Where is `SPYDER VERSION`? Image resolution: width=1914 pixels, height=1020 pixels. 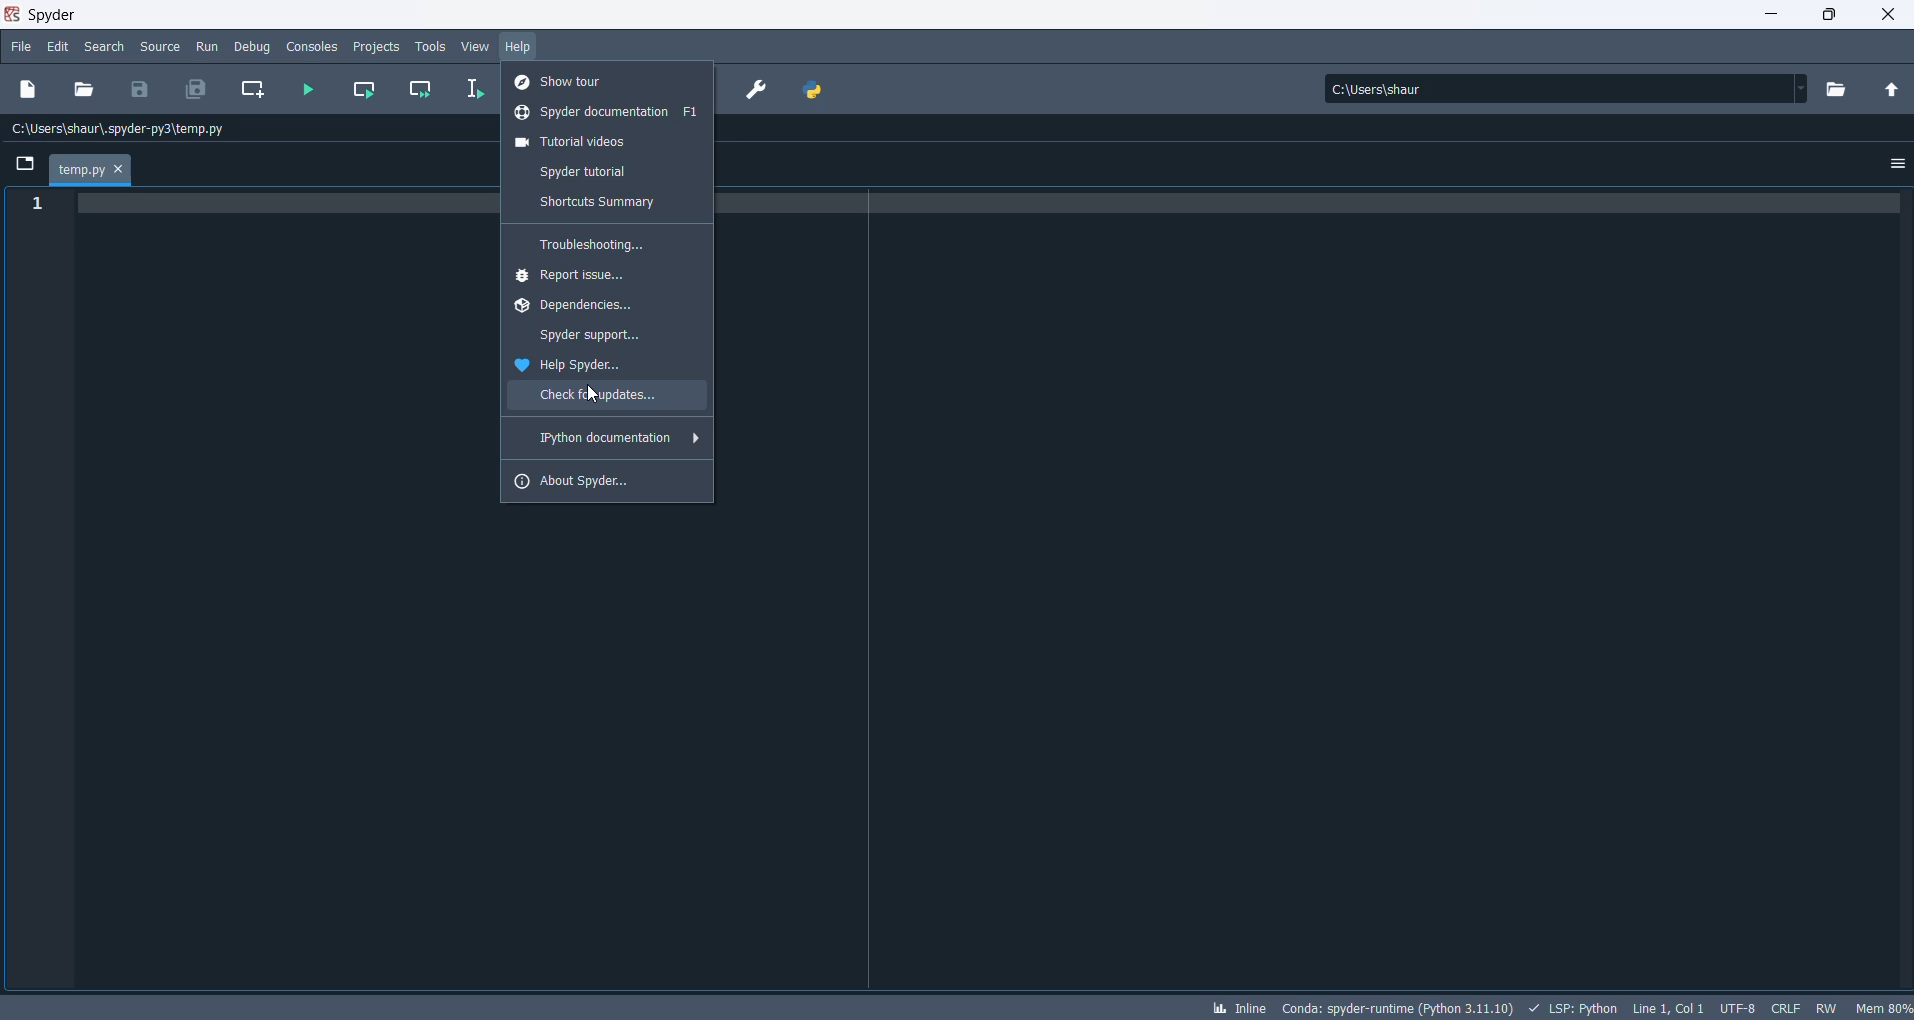 SPYDER VERSION is located at coordinates (1394, 1007).